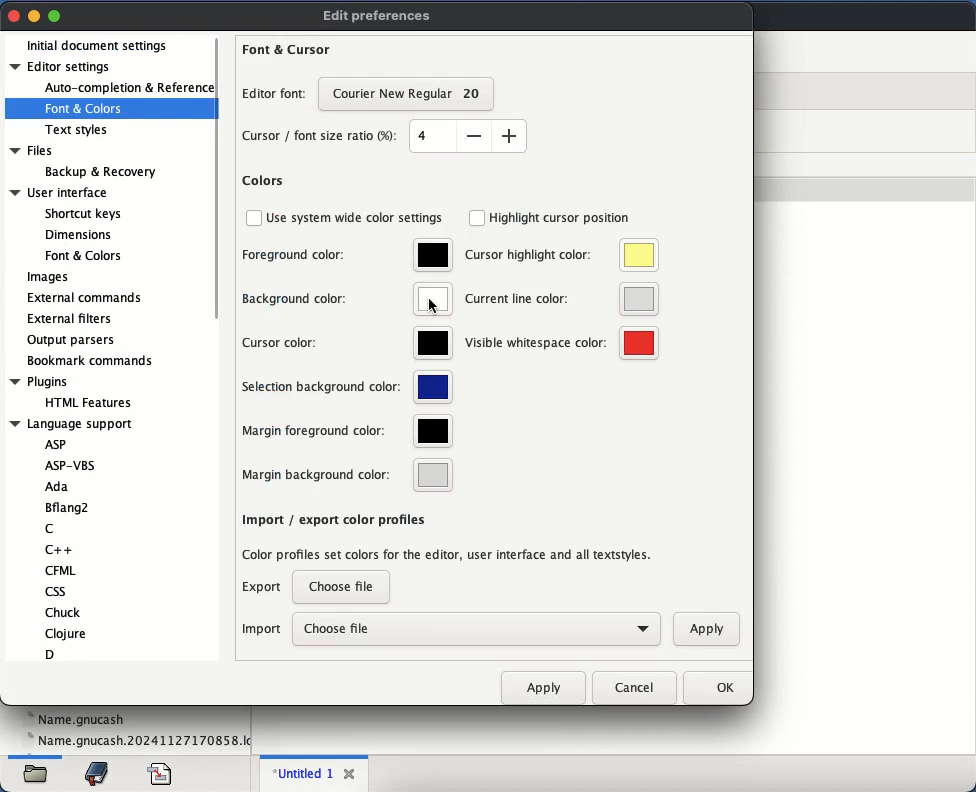 The height and width of the screenshot is (792, 976). What do you see at coordinates (276, 93) in the screenshot?
I see `editor font` at bounding box center [276, 93].